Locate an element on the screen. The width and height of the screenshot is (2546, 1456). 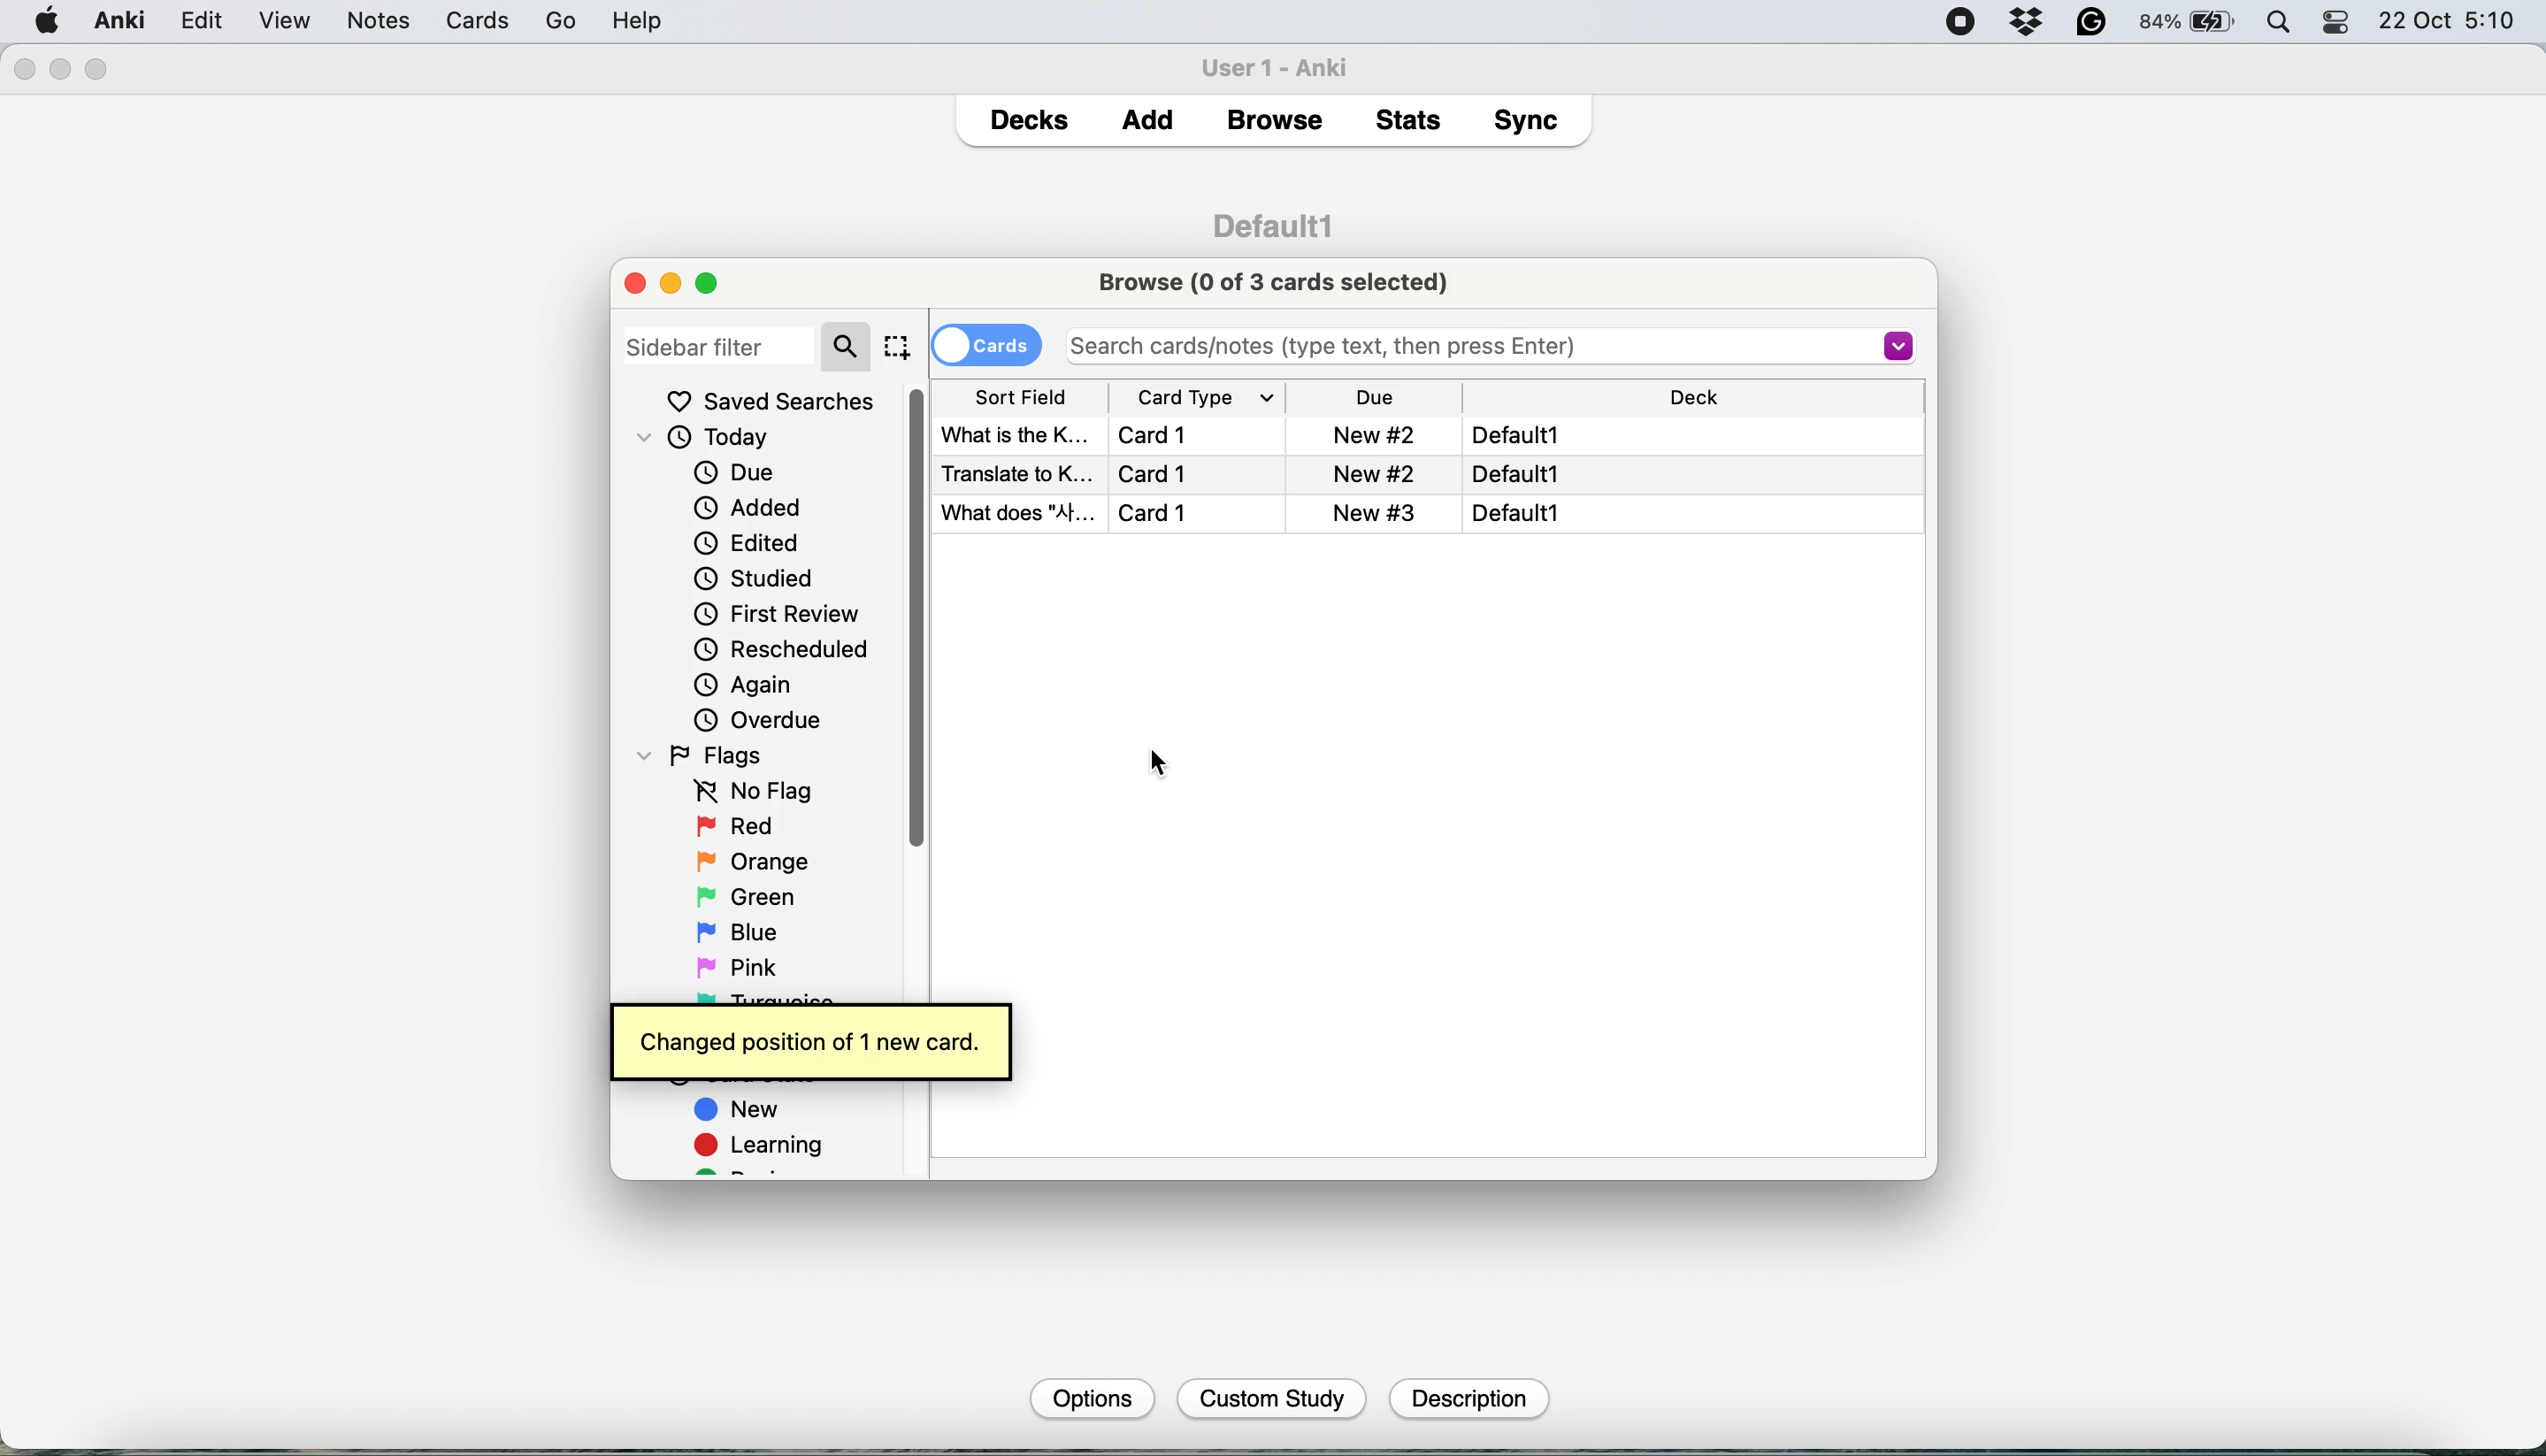
edit is located at coordinates (284, 22).